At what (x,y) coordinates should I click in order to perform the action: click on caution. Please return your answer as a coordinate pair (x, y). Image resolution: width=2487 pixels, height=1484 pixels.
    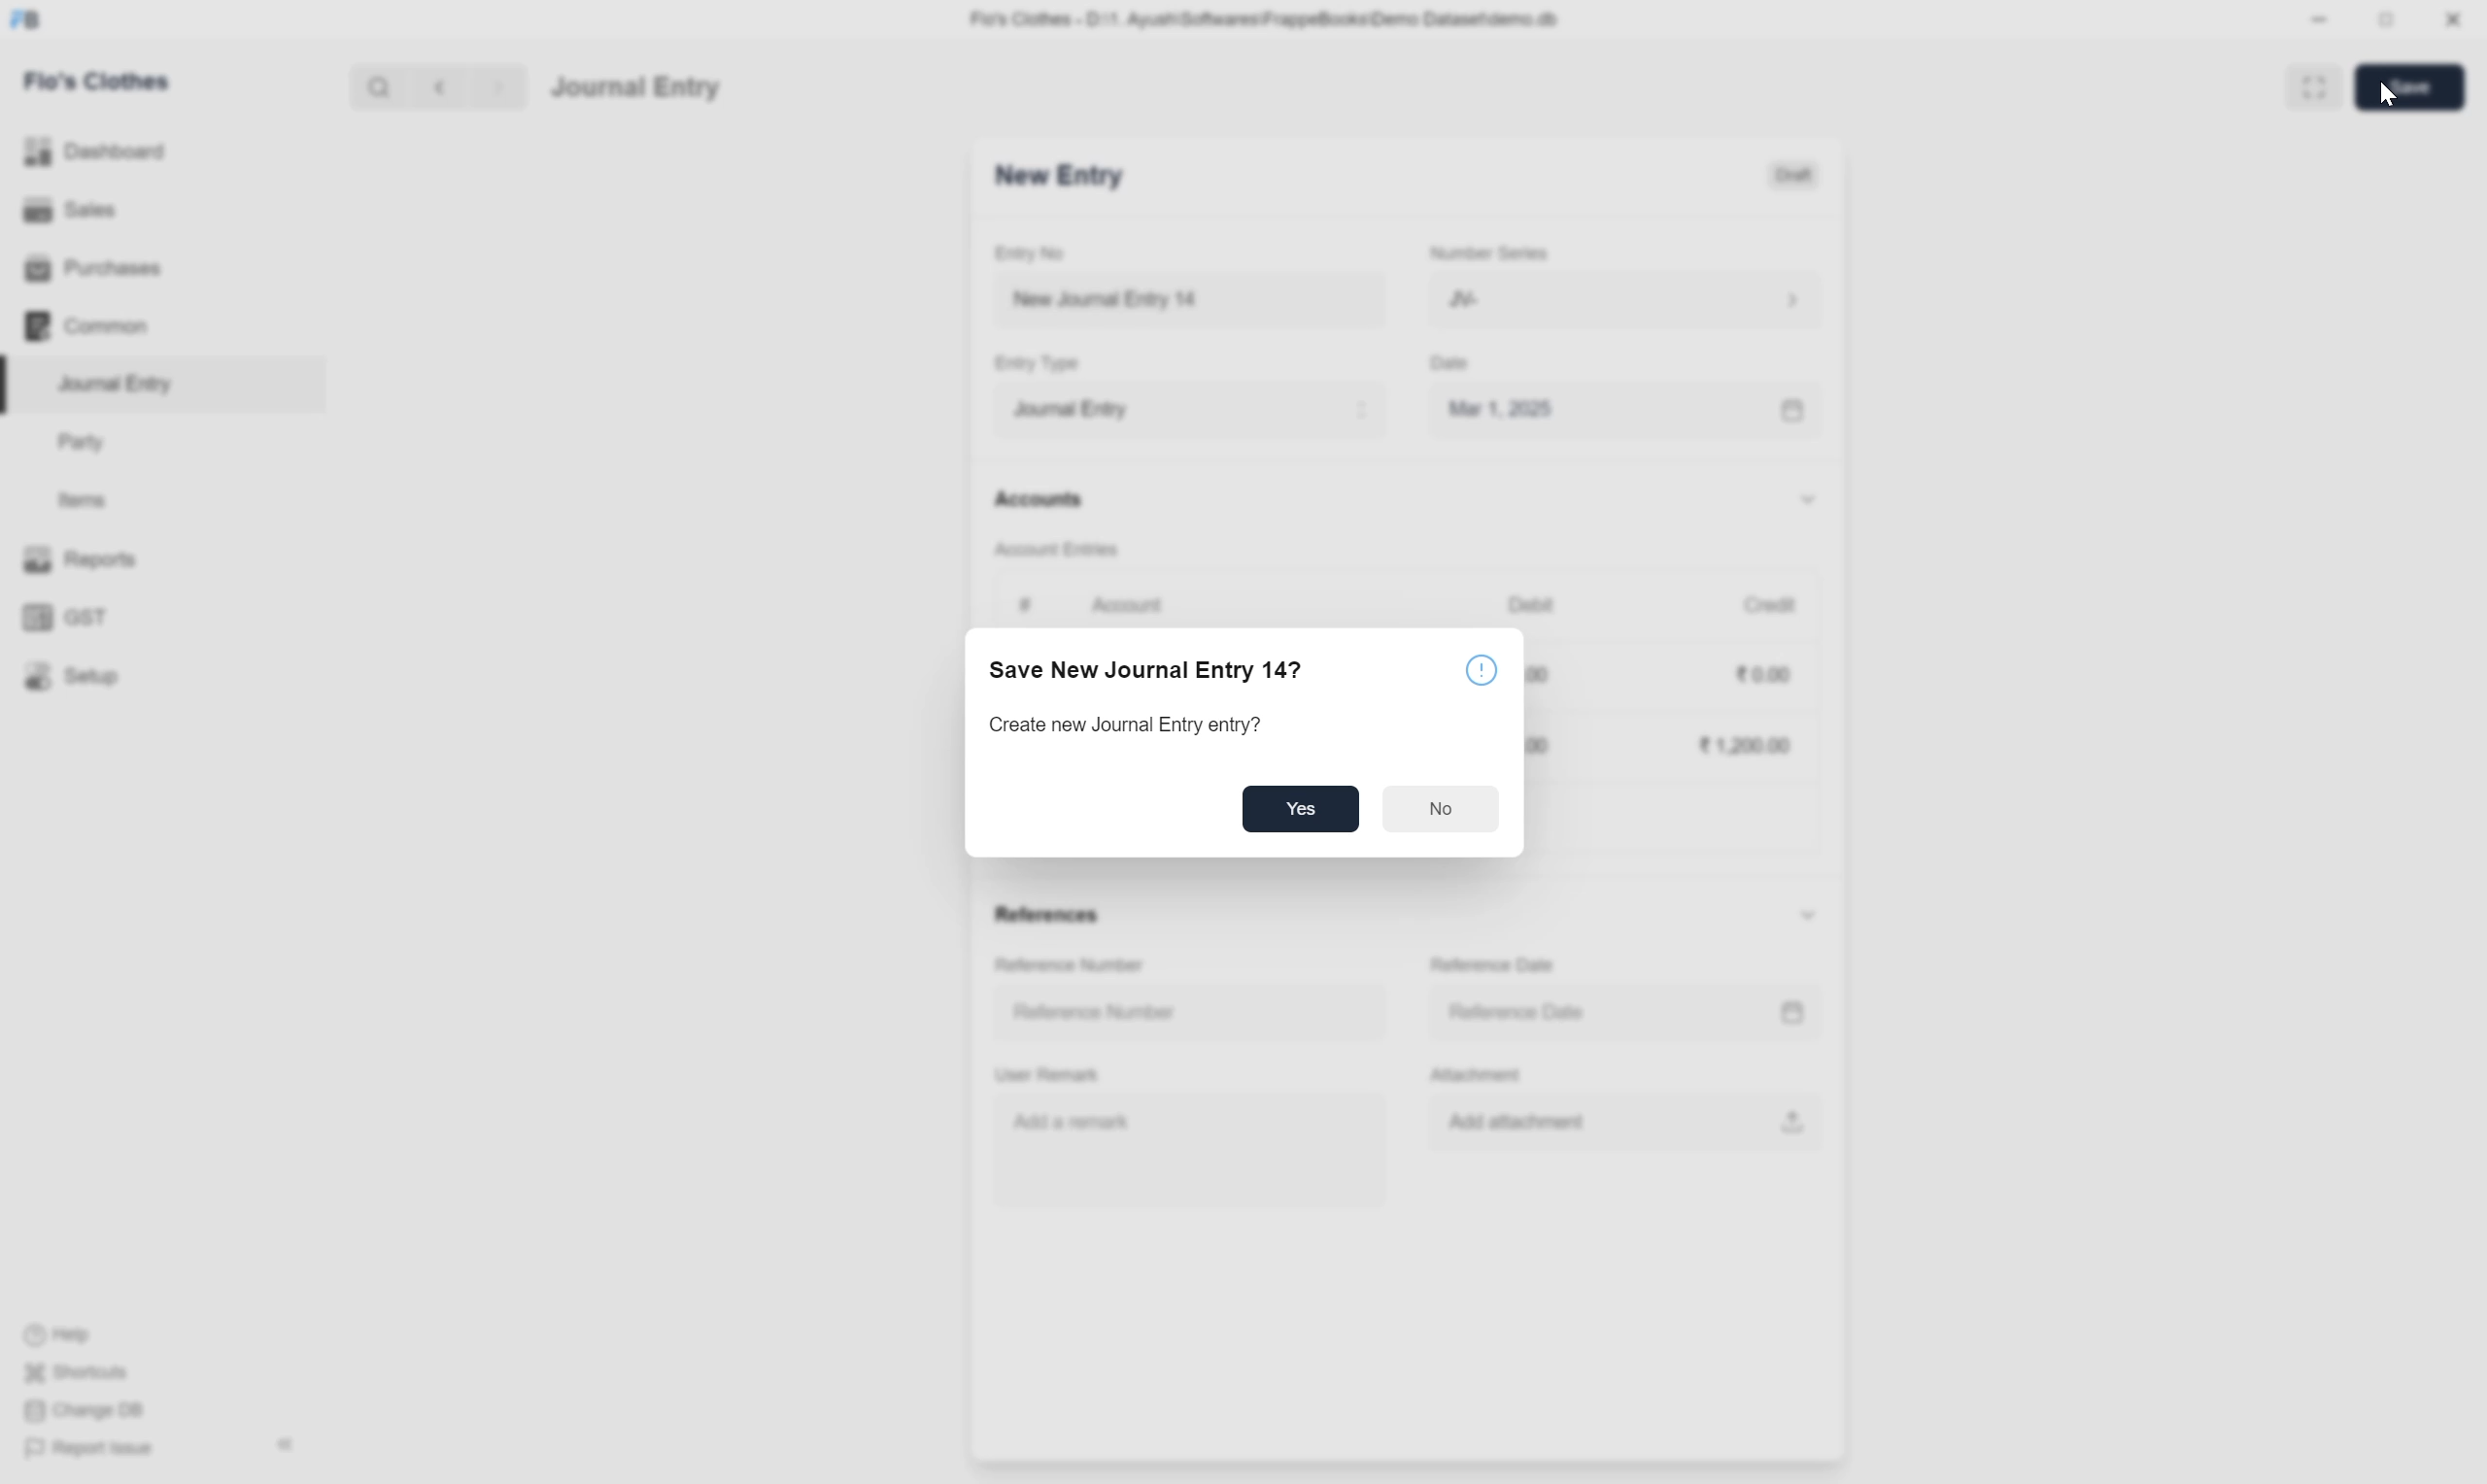
    Looking at the image, I should click on (1485, 671).